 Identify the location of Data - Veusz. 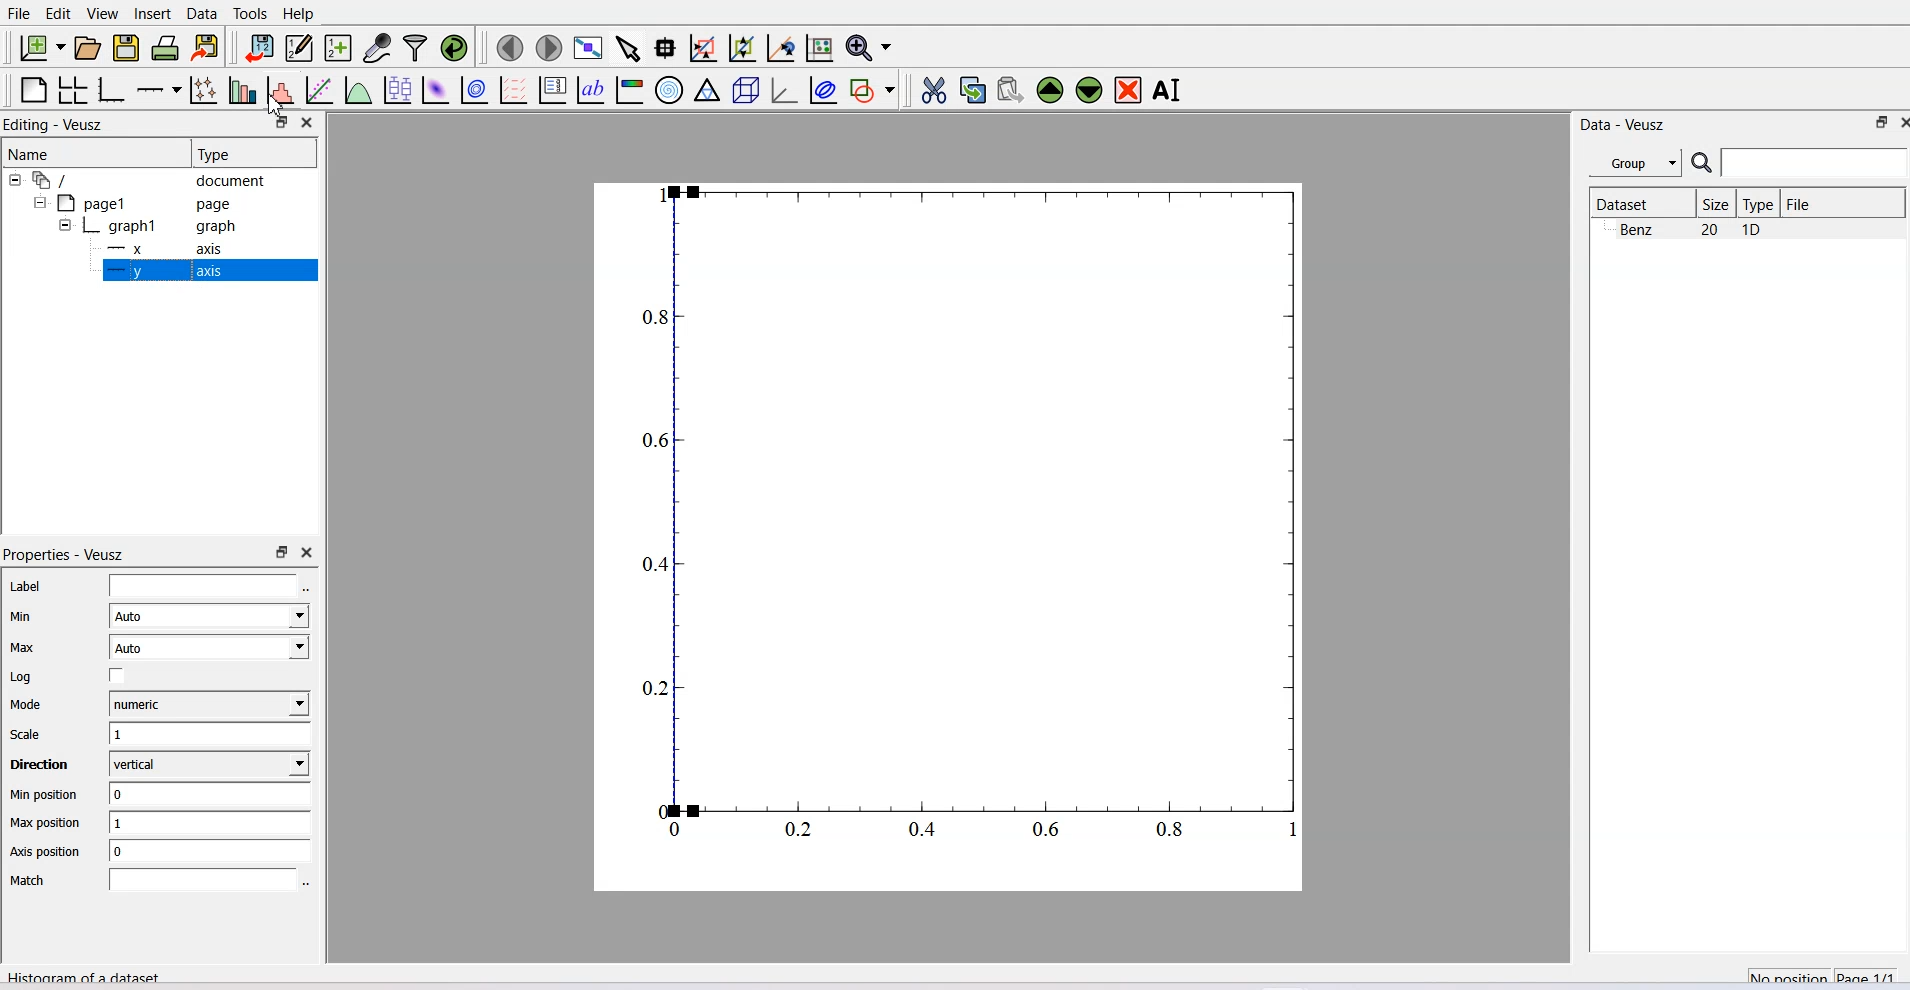
(1623, 126).